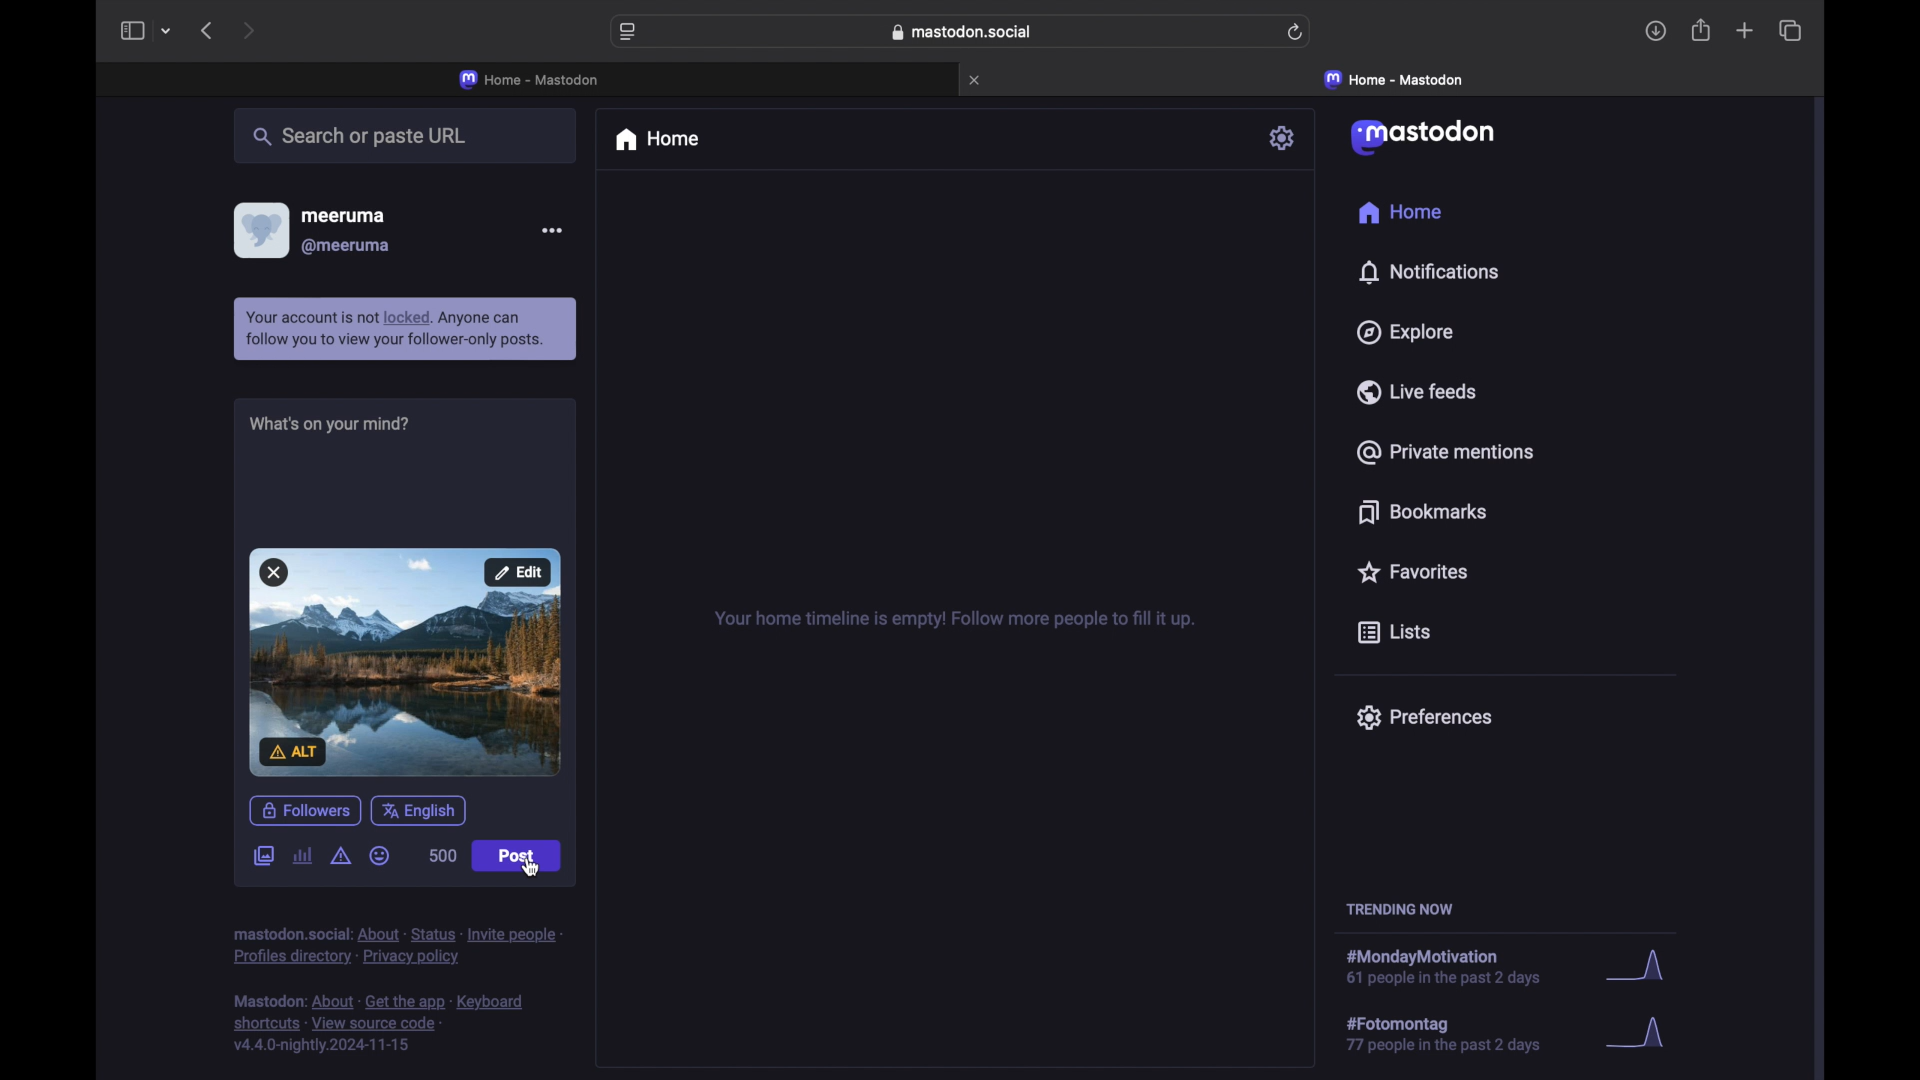  Describe the element at coordinates (1399, 212) in the screenshot. I see `home` at that location.